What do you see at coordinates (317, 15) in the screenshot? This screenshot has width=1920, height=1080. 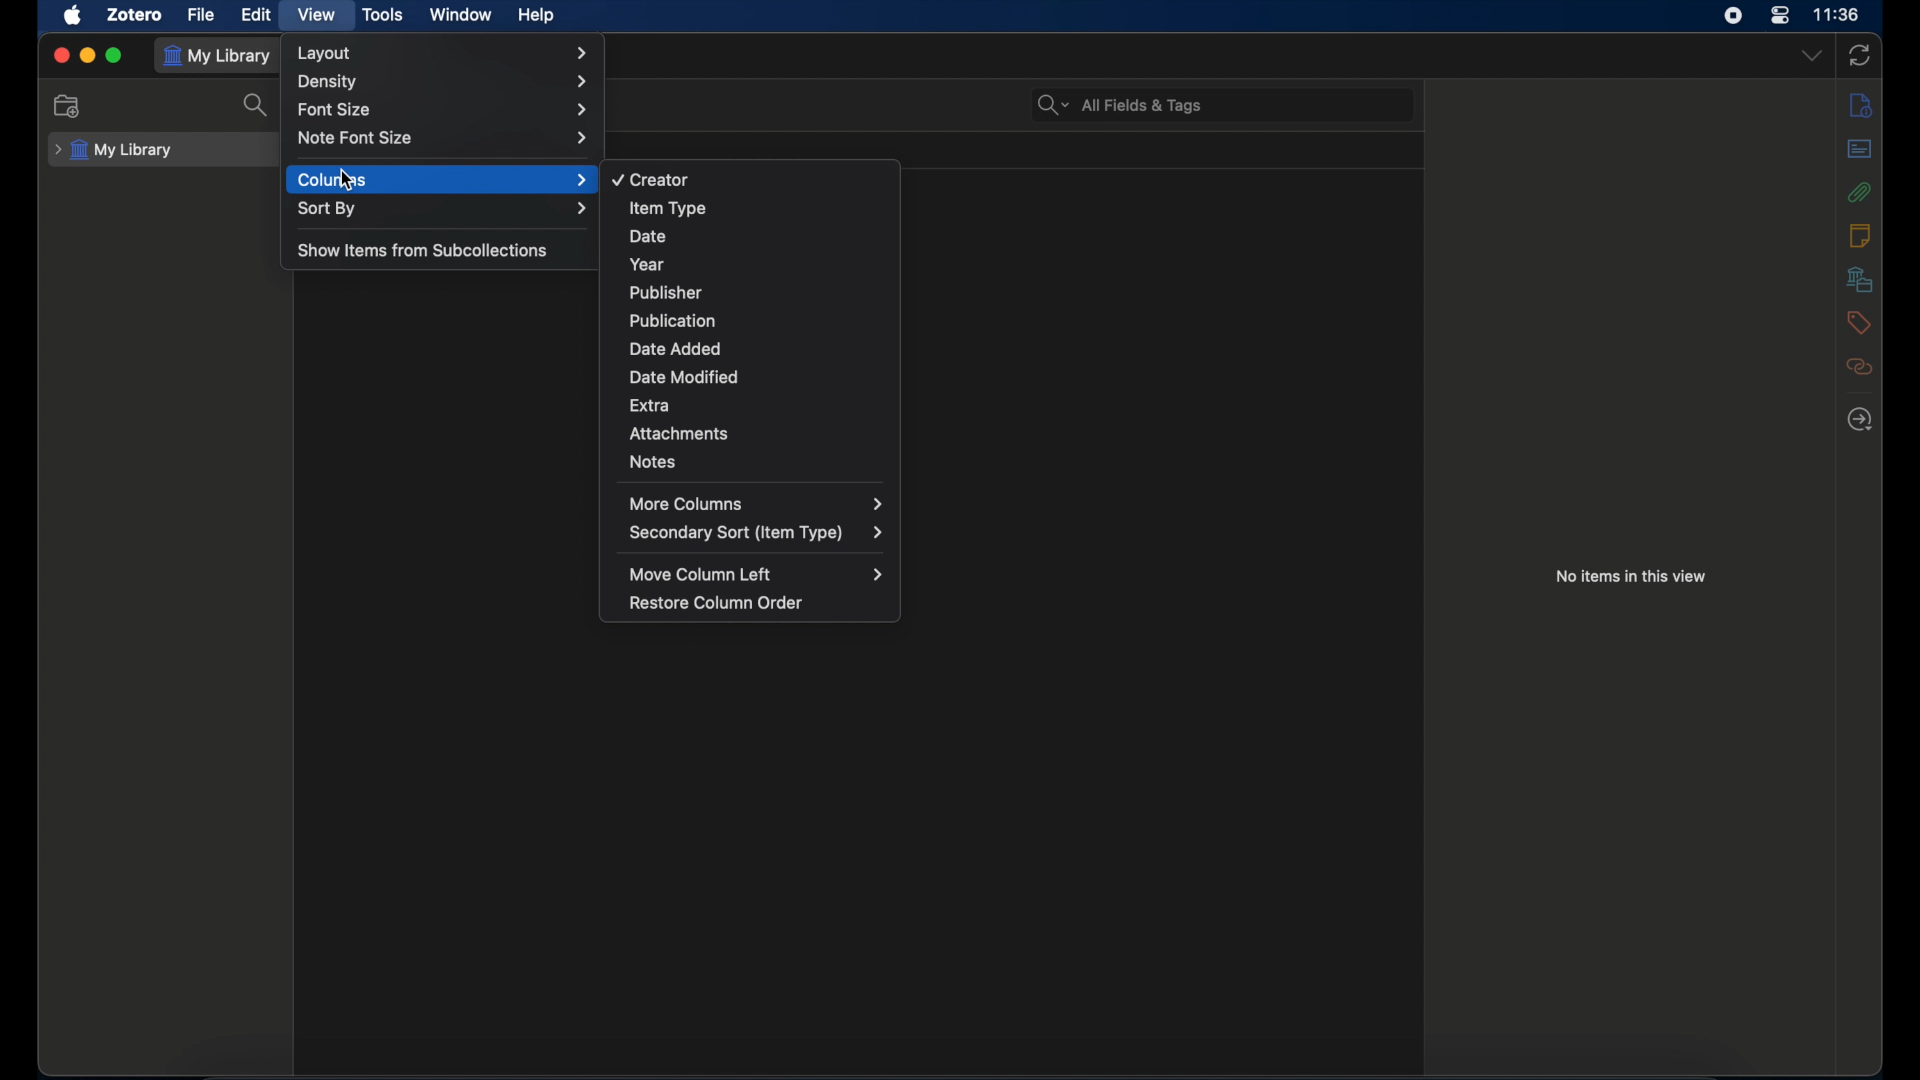 I see `view` at bounding box center [317, 15].